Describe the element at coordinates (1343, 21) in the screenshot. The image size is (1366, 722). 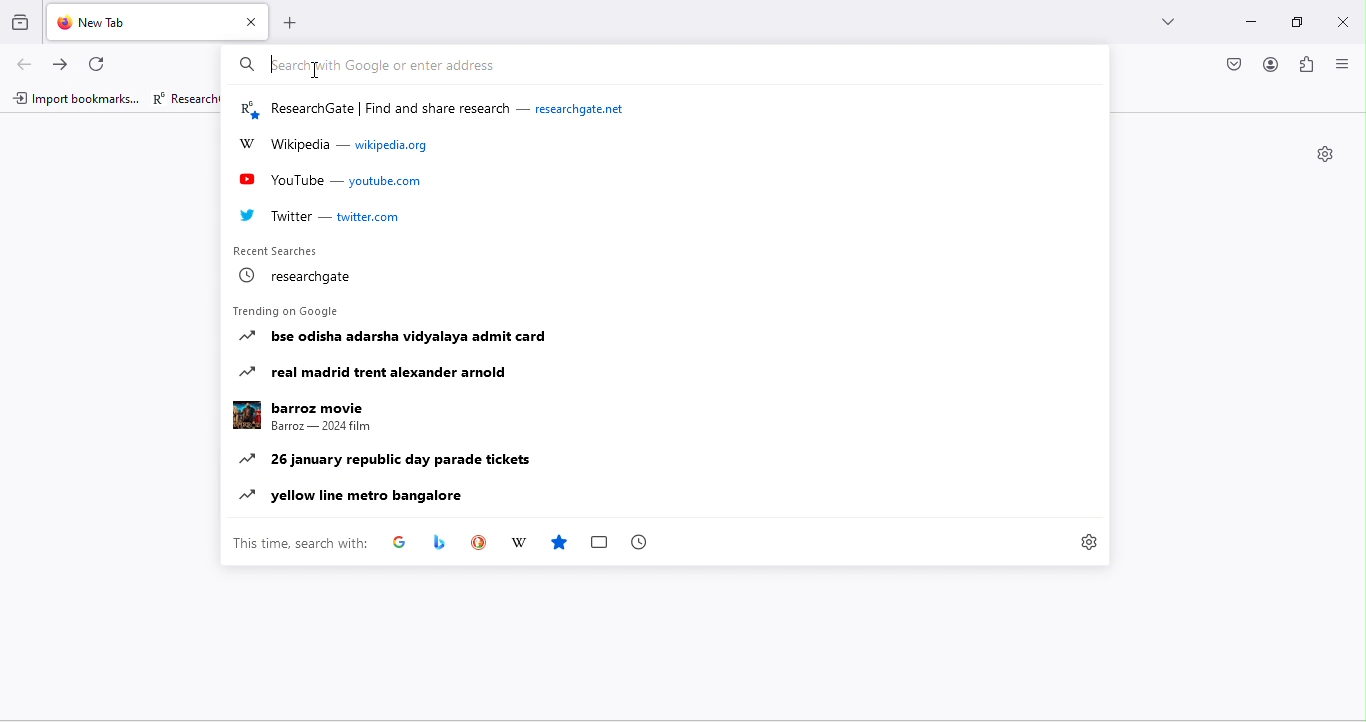
I see `close` at that location.